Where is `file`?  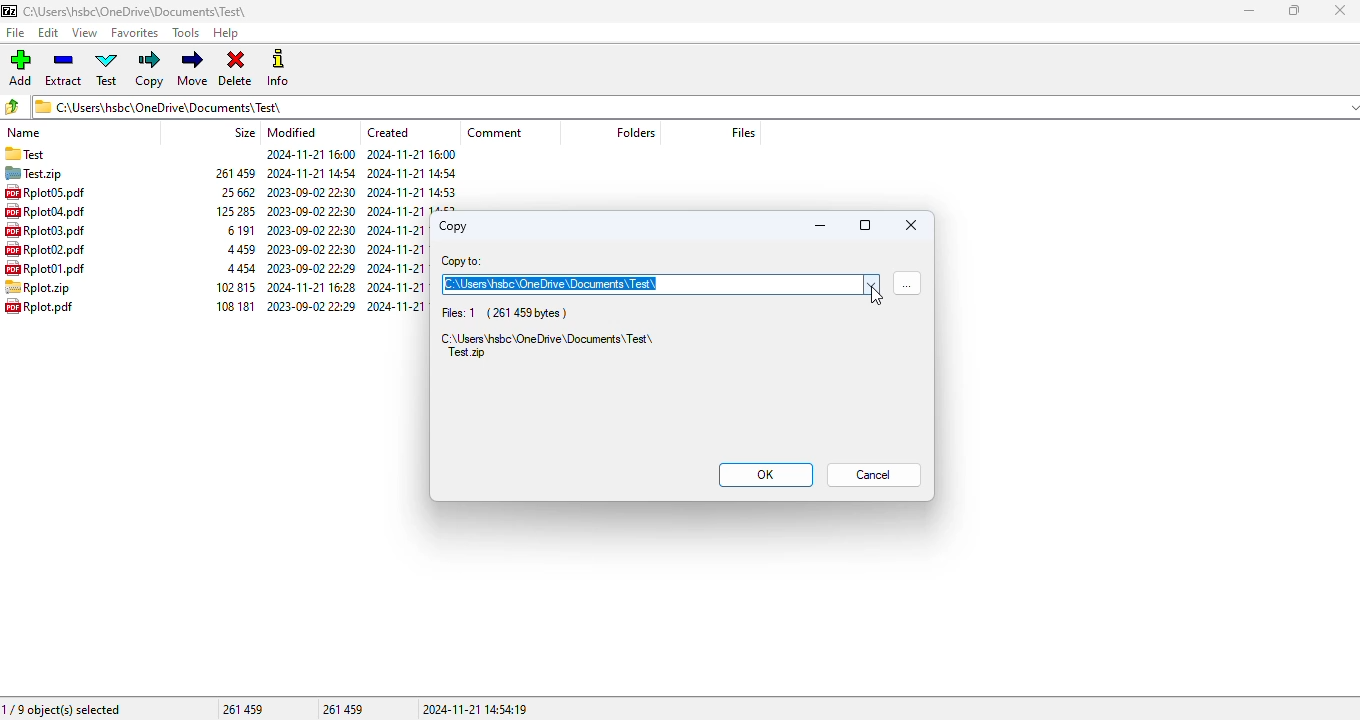 file is located at coordinates (38, 287).